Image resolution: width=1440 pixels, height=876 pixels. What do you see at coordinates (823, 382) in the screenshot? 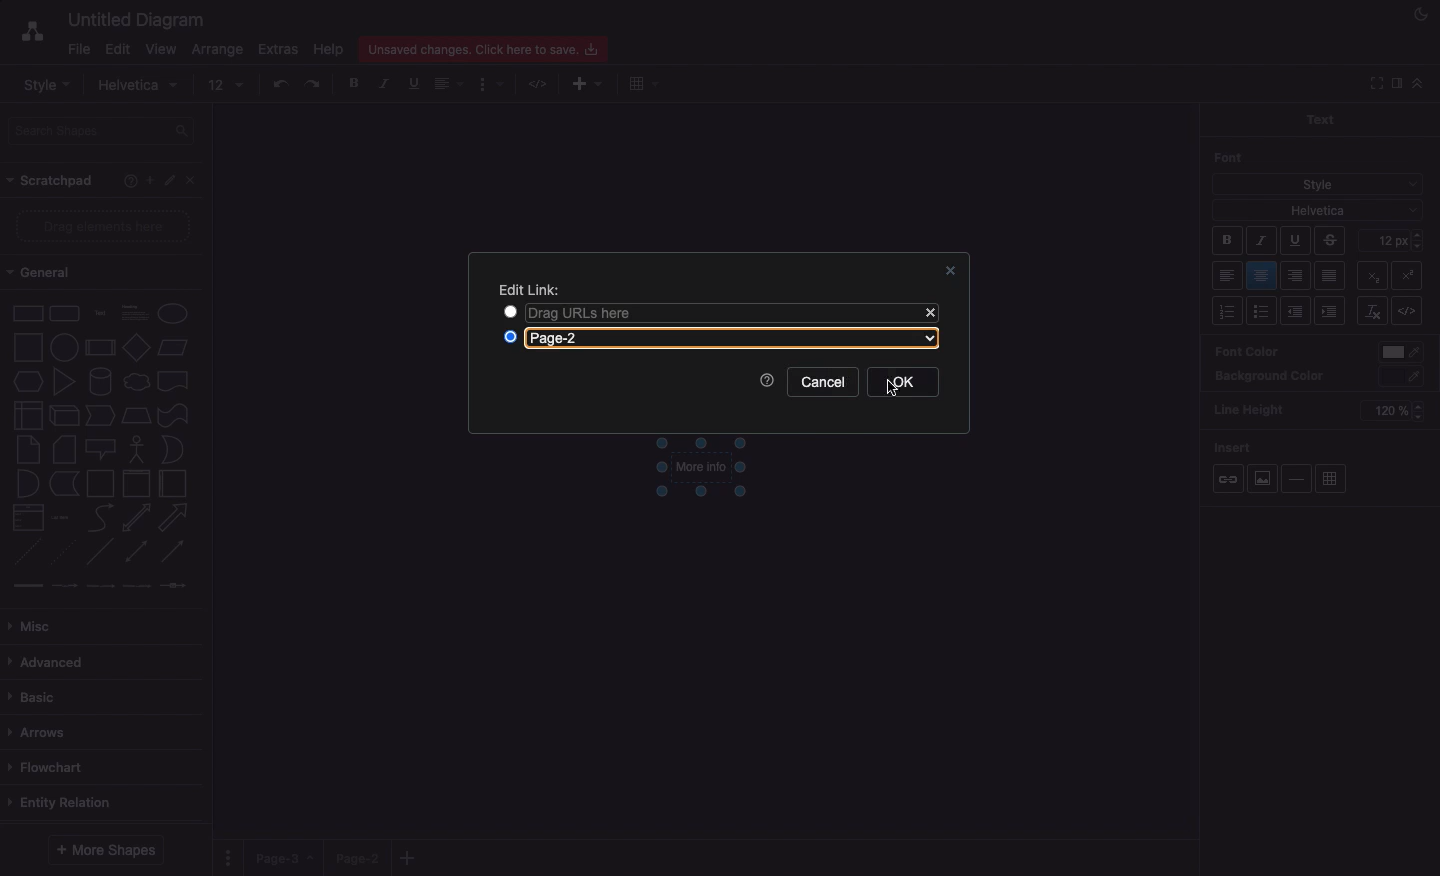
I see `Cancel` at bounding box center [823, 382].